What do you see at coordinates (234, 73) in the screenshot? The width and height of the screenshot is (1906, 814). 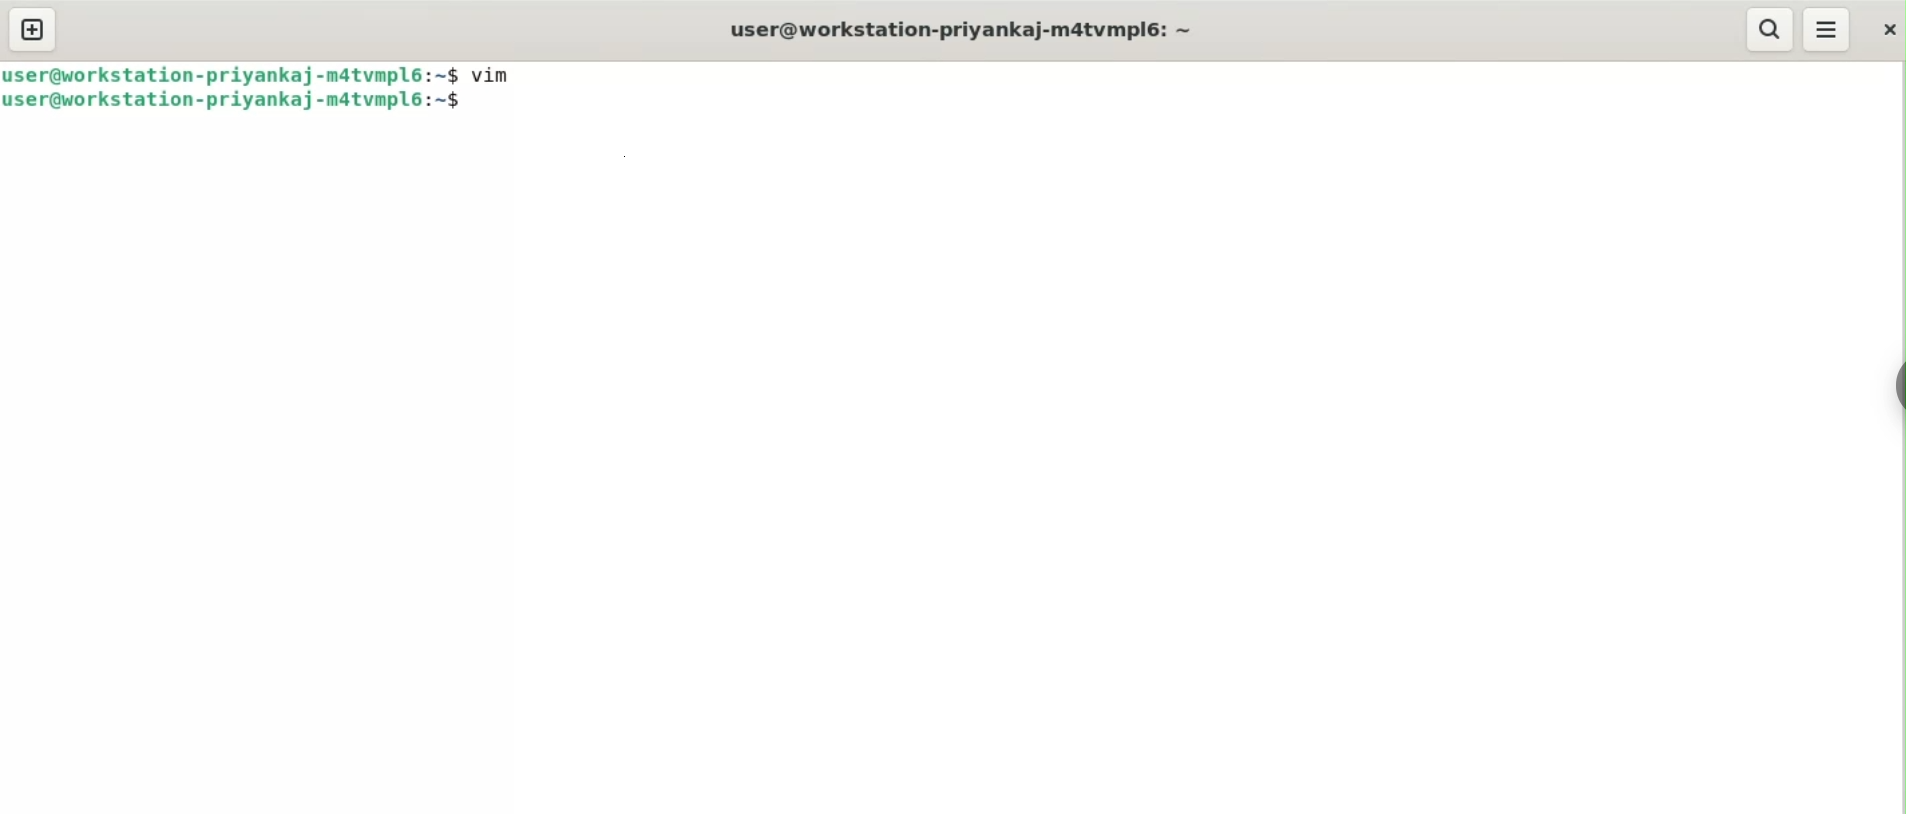 I see `user@workstation-priyankaj-m4tvmpl6: ~$` at bounding box center [234, 73].